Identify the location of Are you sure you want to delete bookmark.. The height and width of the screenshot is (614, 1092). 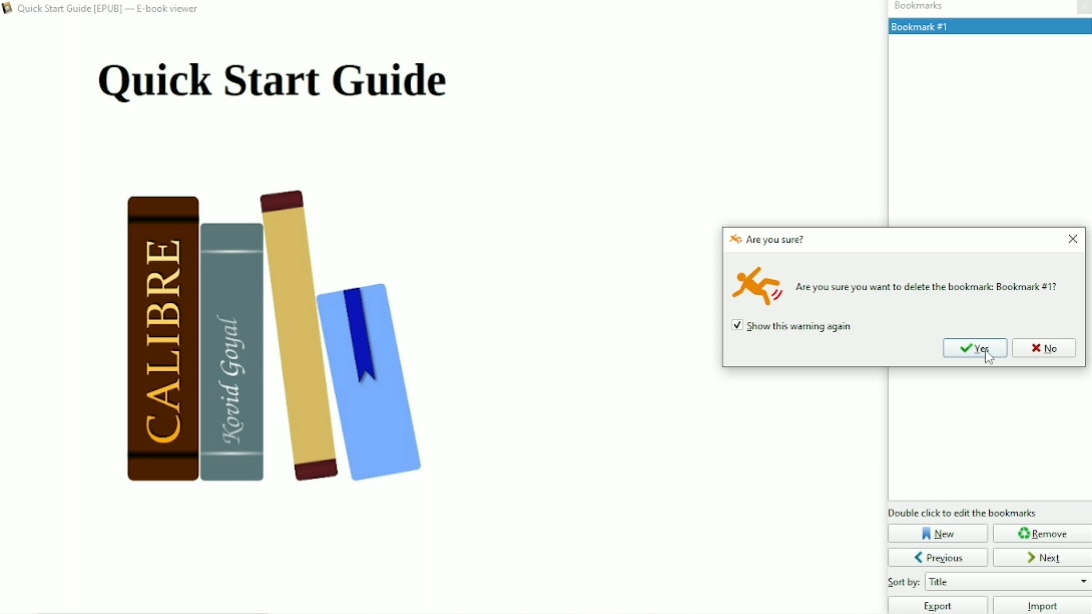
(934, 287).